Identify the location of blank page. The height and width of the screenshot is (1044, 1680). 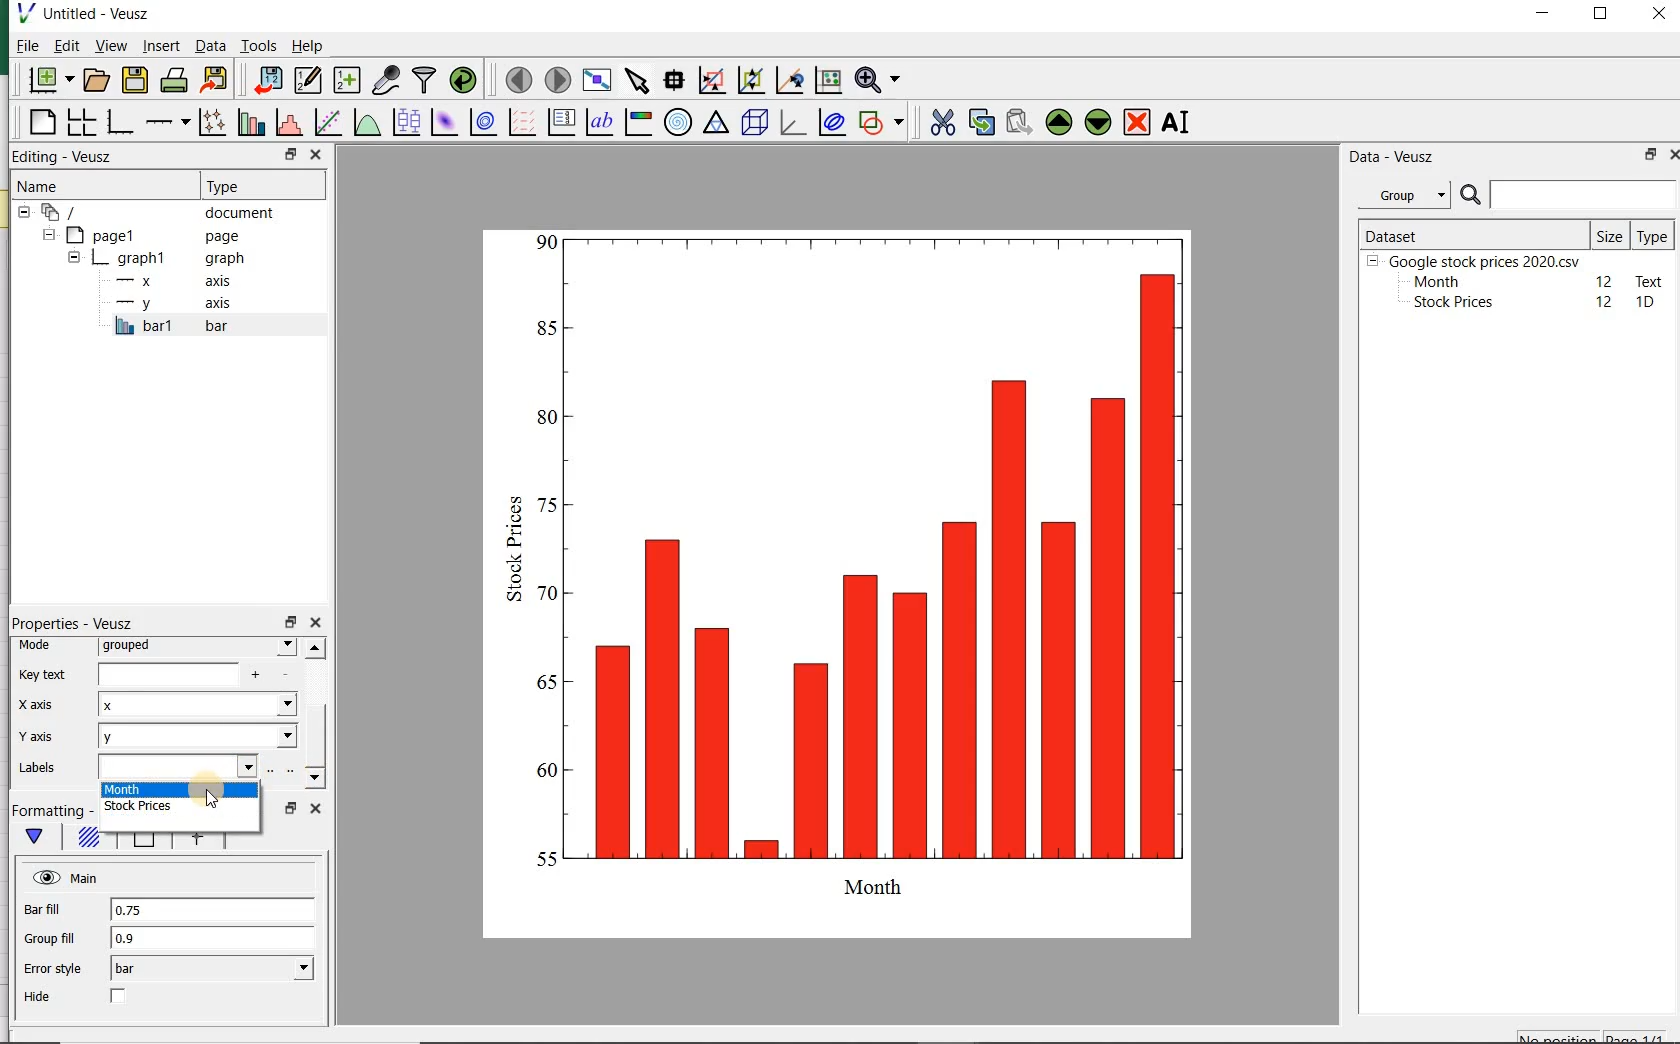
(41, 125).